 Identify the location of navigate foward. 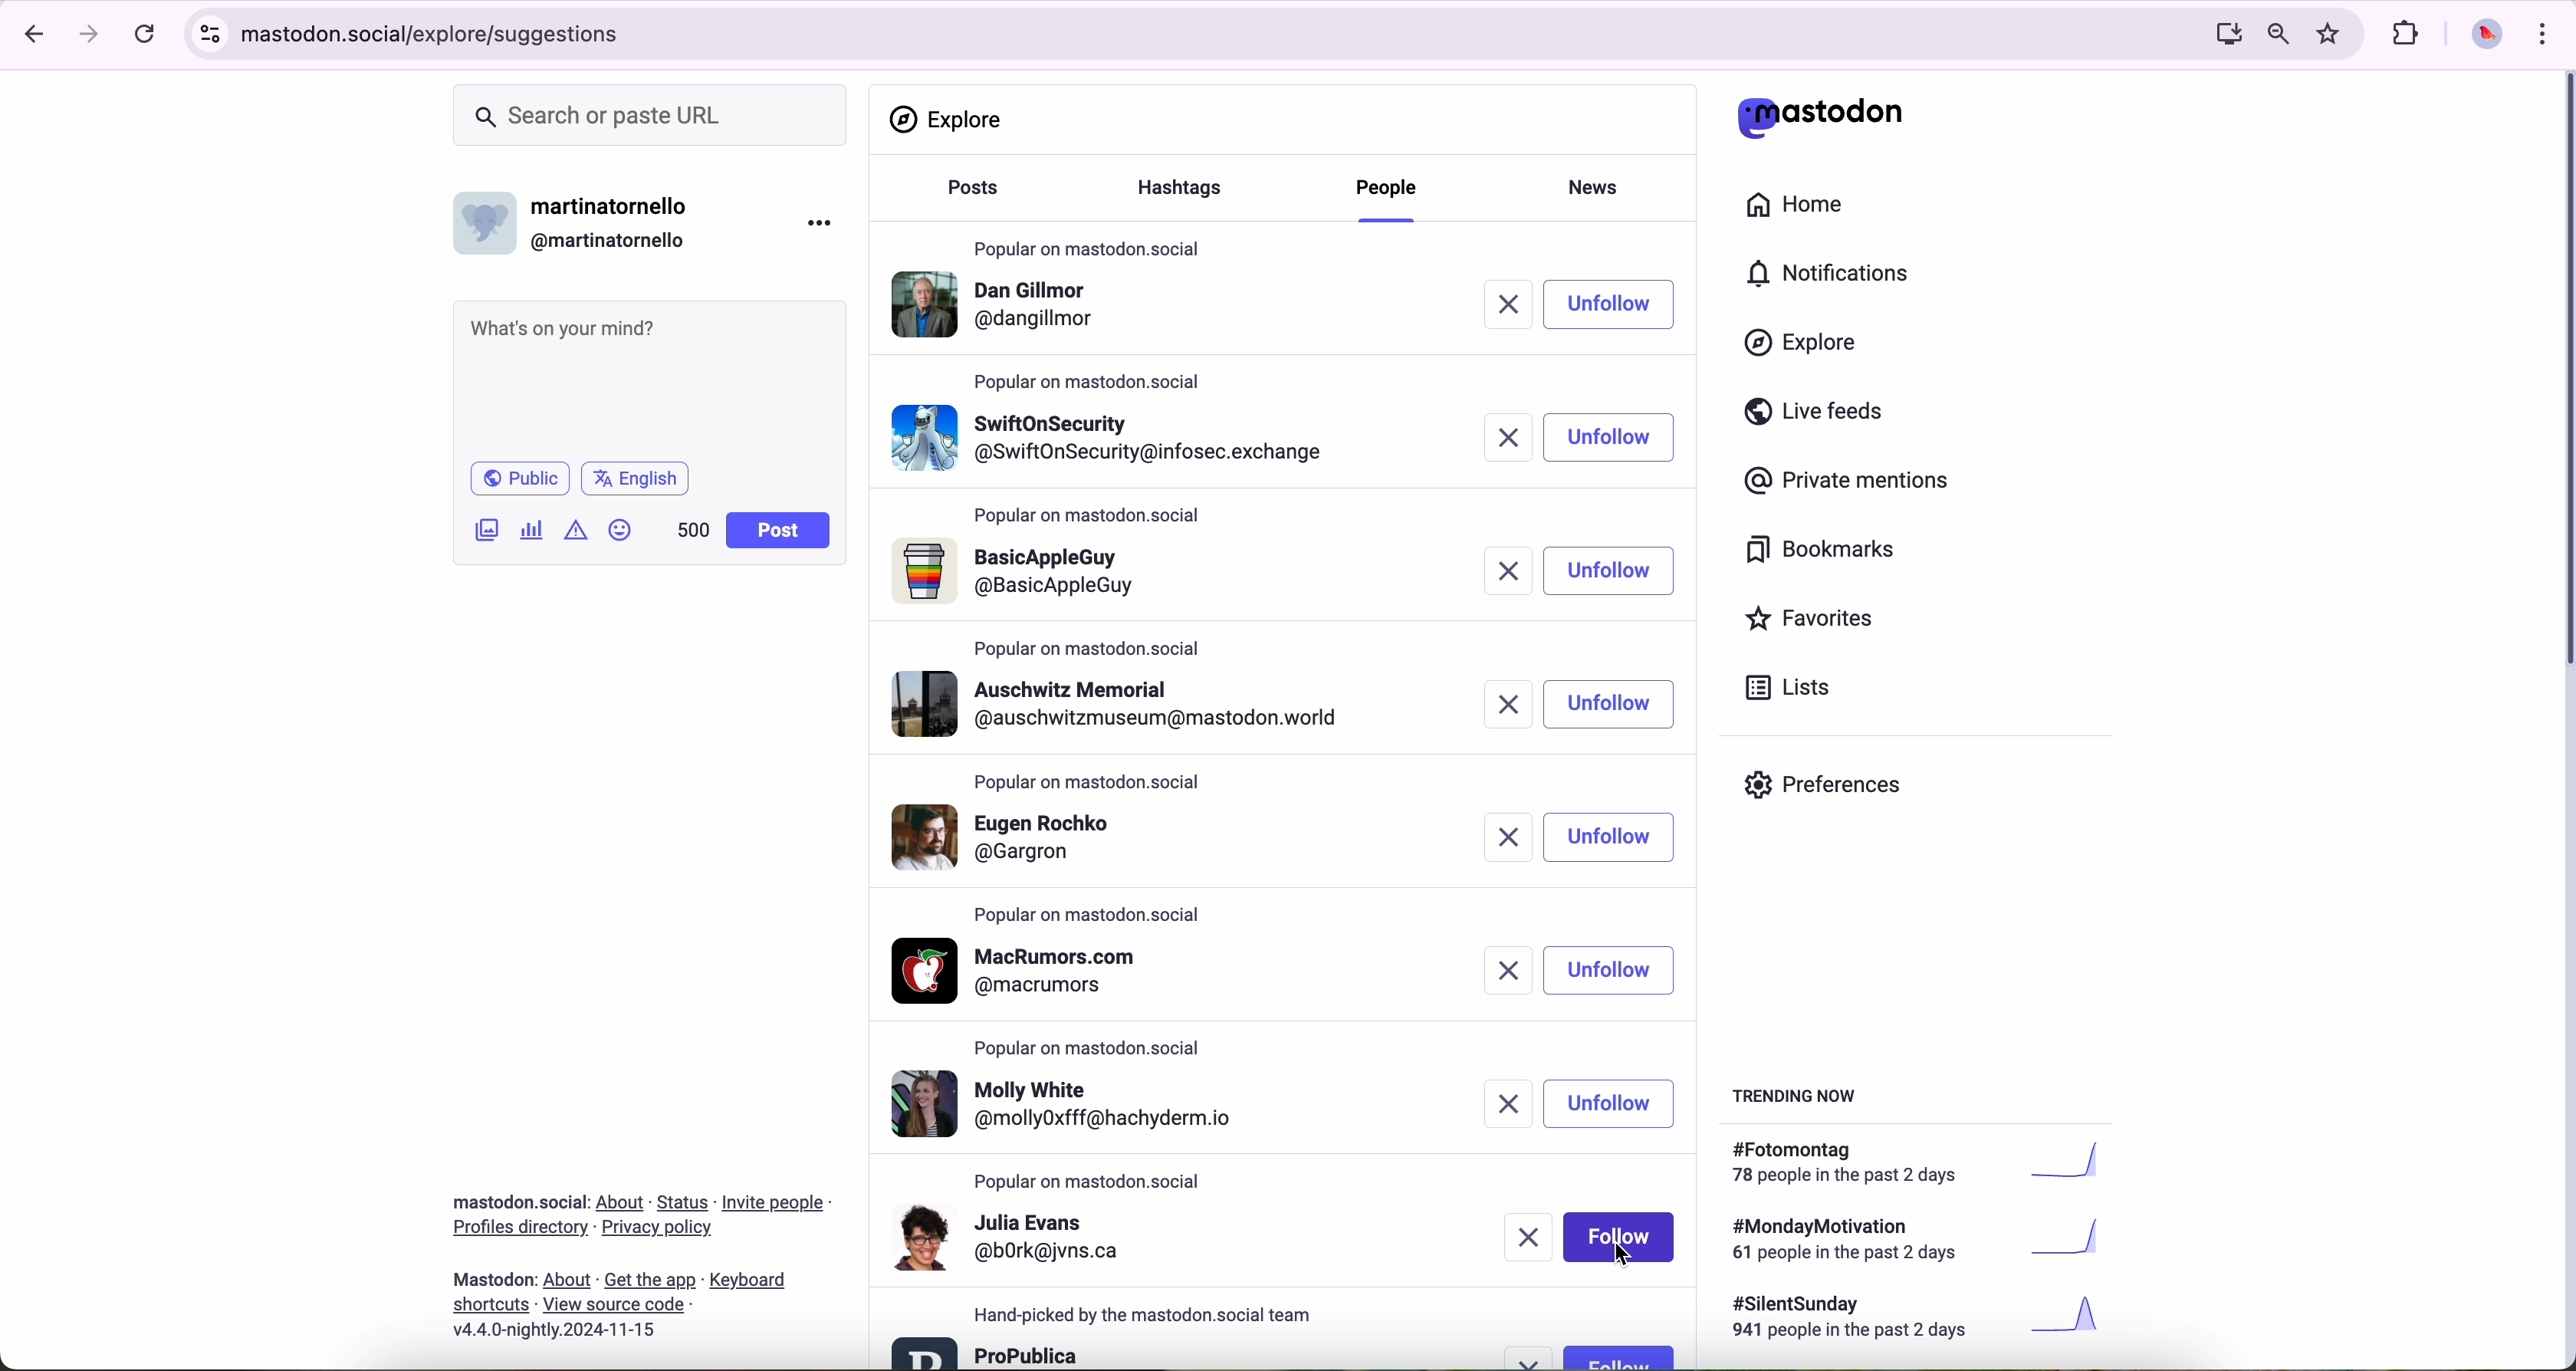
(90, 35).